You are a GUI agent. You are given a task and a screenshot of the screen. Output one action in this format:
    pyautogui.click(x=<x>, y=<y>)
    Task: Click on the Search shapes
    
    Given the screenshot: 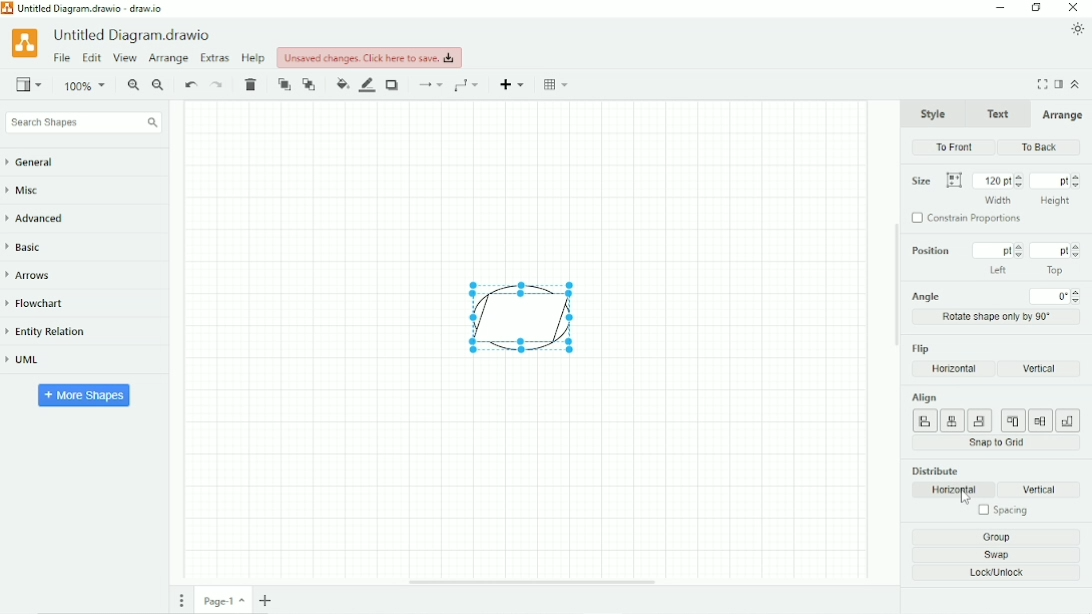 What is the action you would take?
    pyautogui.click(x=83, y=123)
    